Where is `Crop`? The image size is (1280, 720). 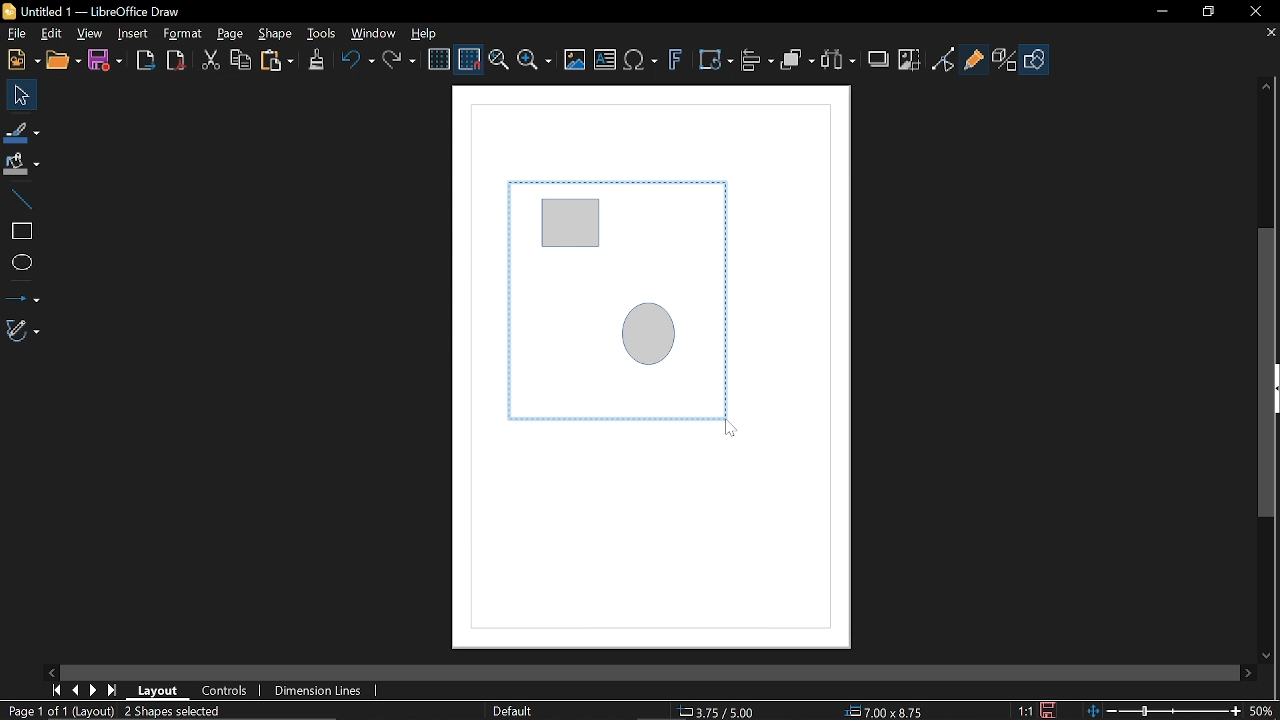 Crop is located at coordinates (909, 61).